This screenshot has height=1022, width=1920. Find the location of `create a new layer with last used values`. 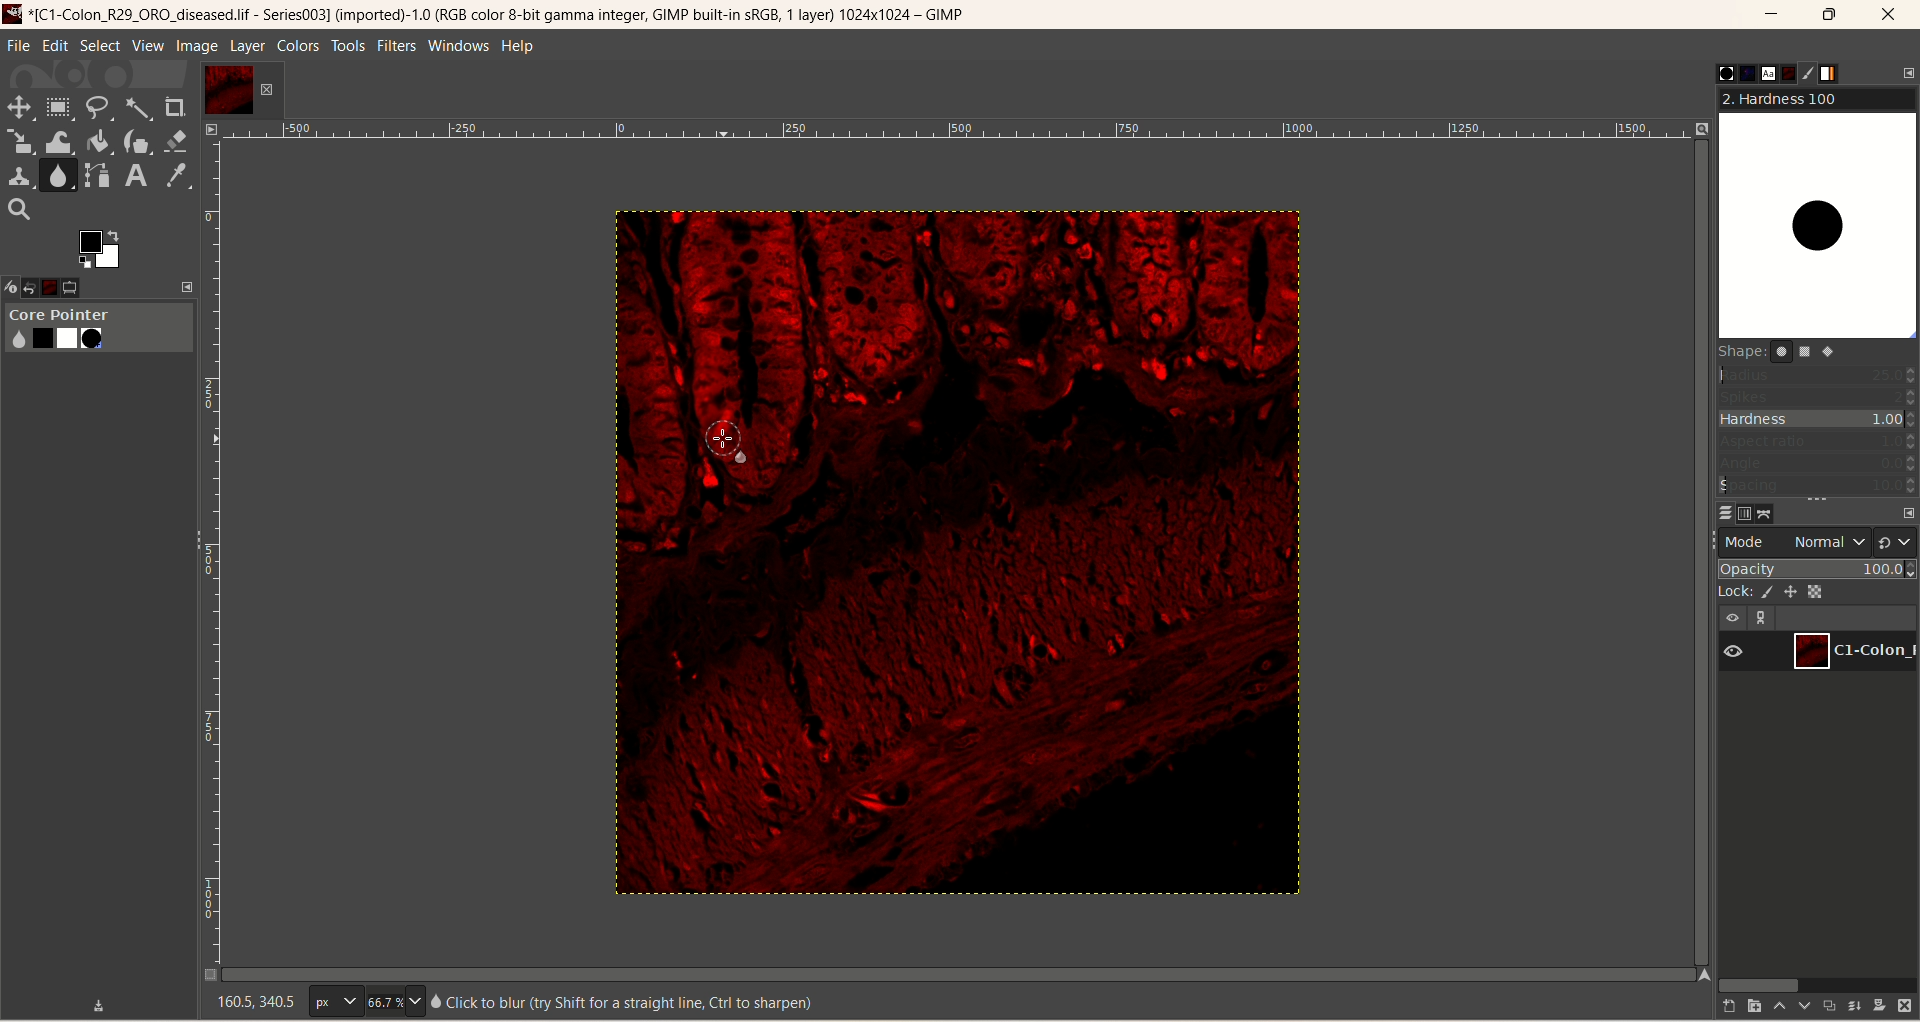

create a new layer with last used values is located at coordinates (1719, 1007).